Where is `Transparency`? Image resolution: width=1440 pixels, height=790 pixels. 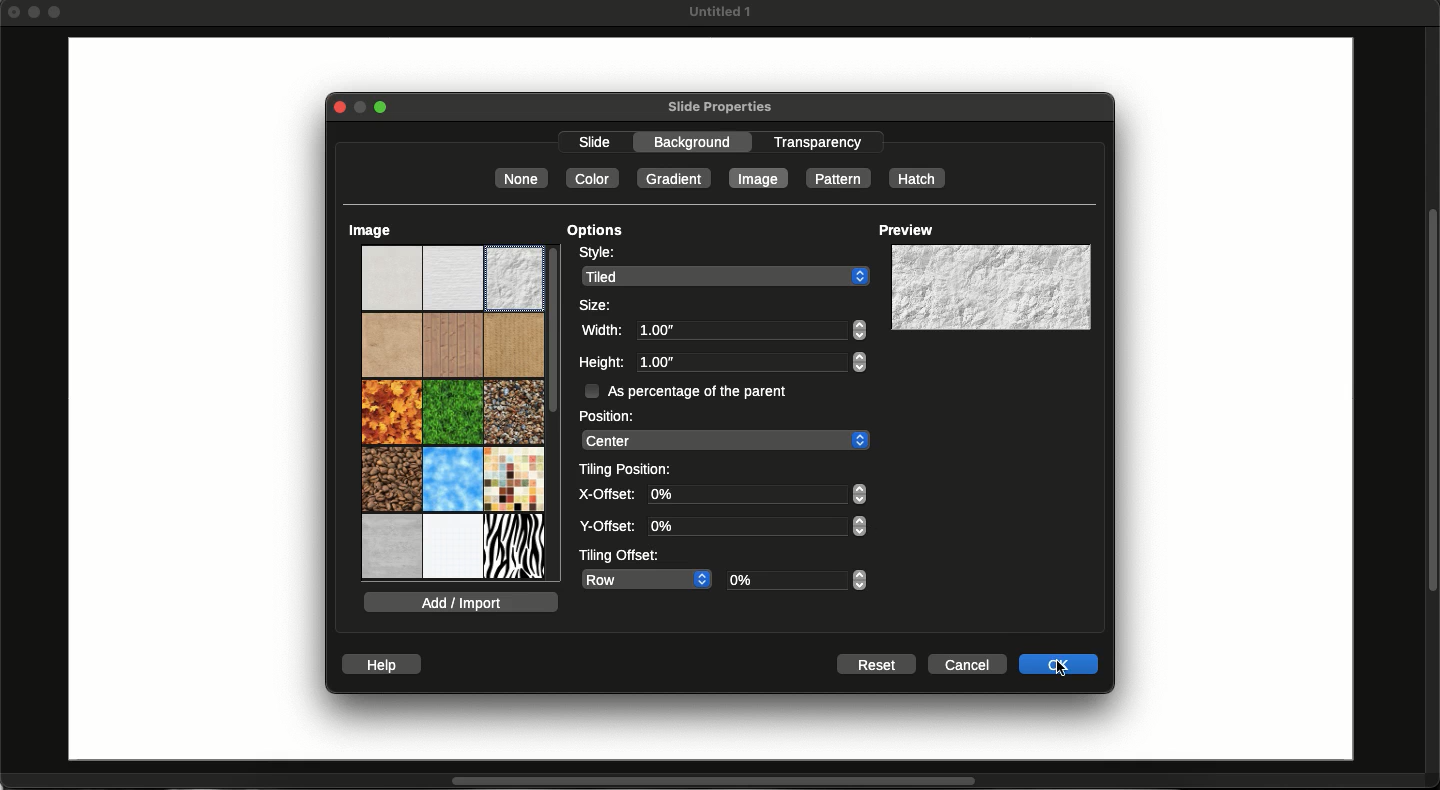 Transparency is located at coordinates (818, 141).